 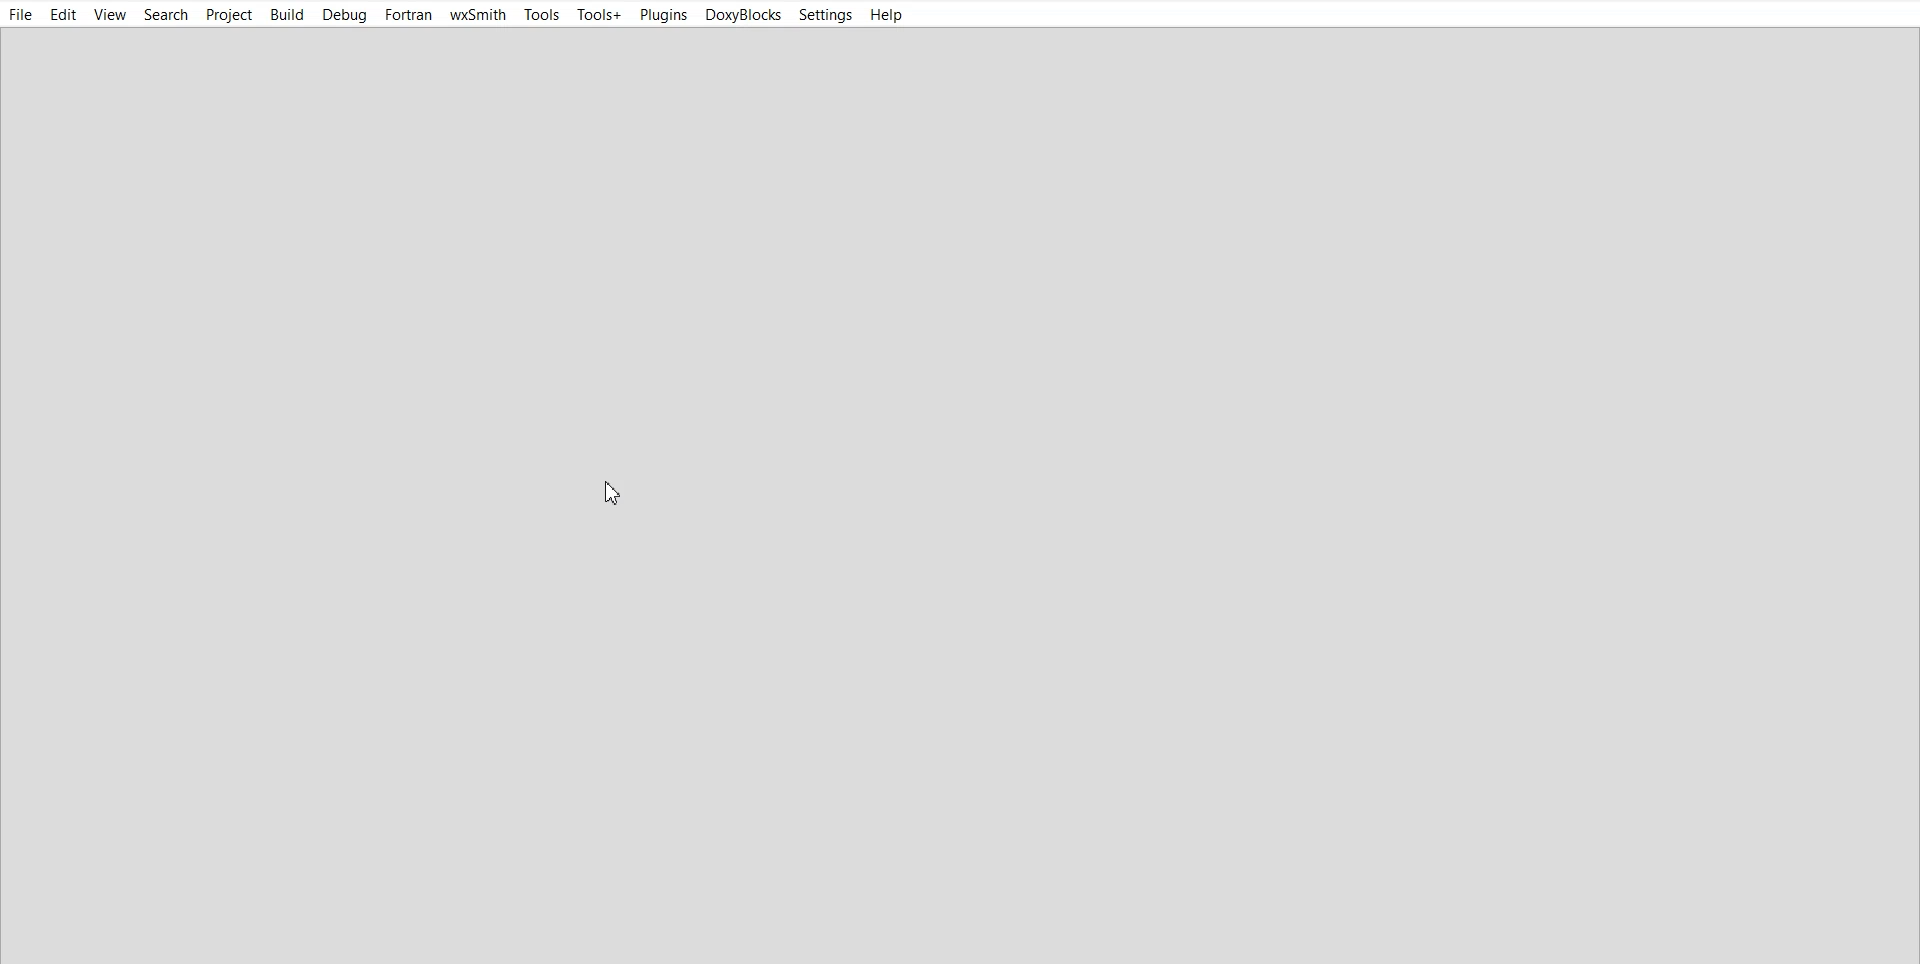 What do you see at coordinates (64, 13) in the screenshot?
I see `Edit` at bounding box center [64, 13].